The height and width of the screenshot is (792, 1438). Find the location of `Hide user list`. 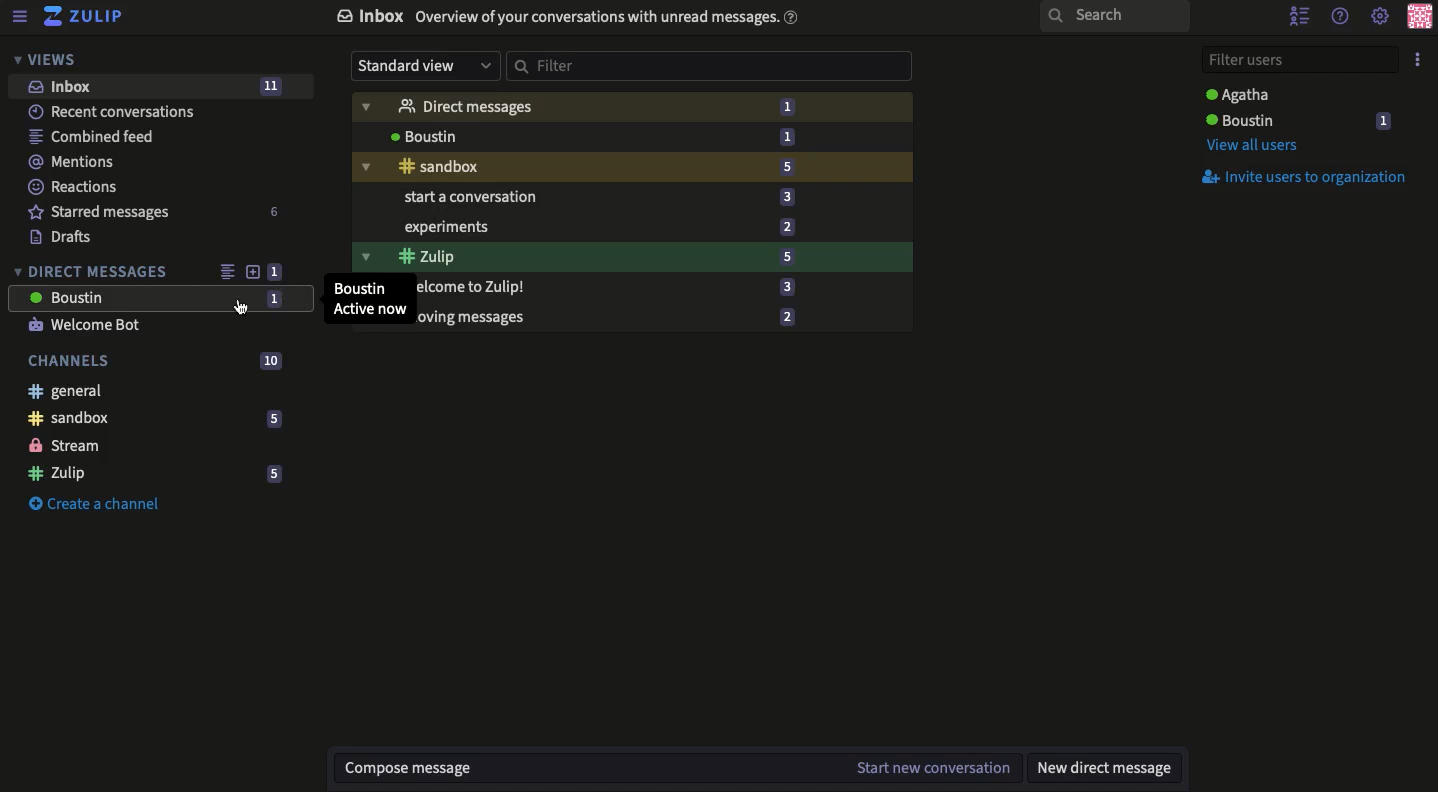

Hide user list is located at coordinates (1302, 16).